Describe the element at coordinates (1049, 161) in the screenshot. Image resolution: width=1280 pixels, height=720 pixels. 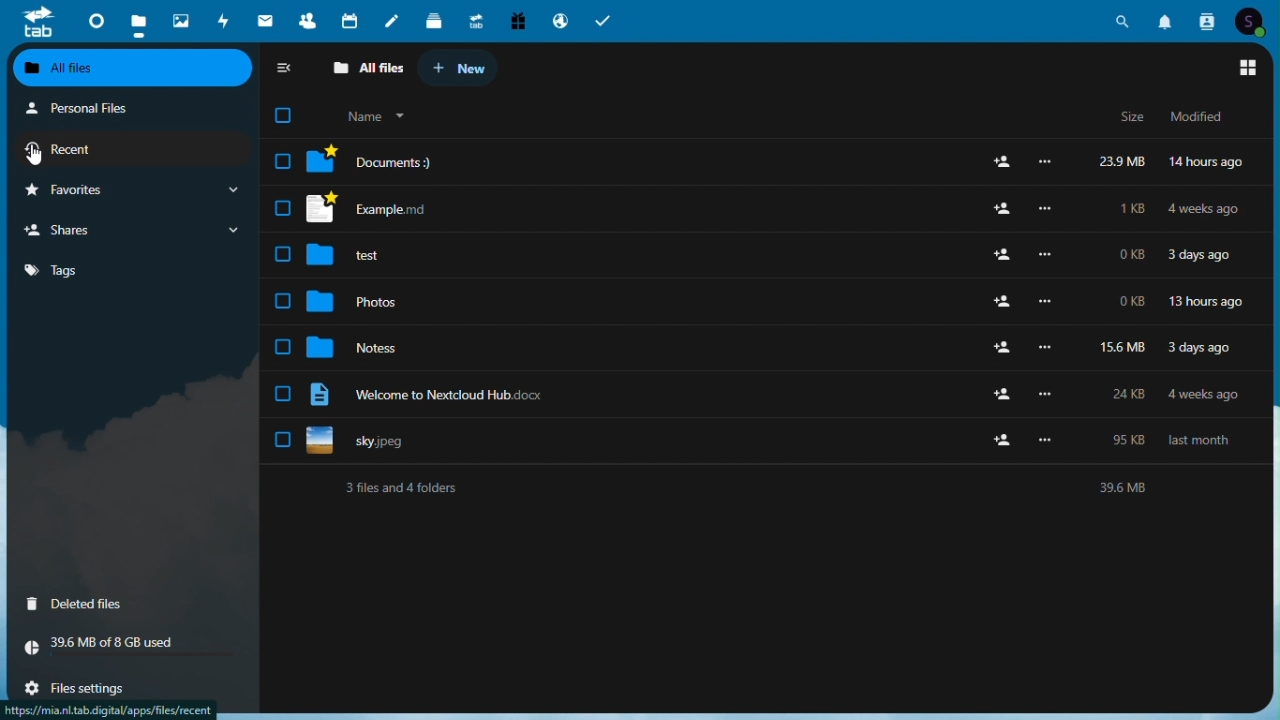
I see `Options` at that location.